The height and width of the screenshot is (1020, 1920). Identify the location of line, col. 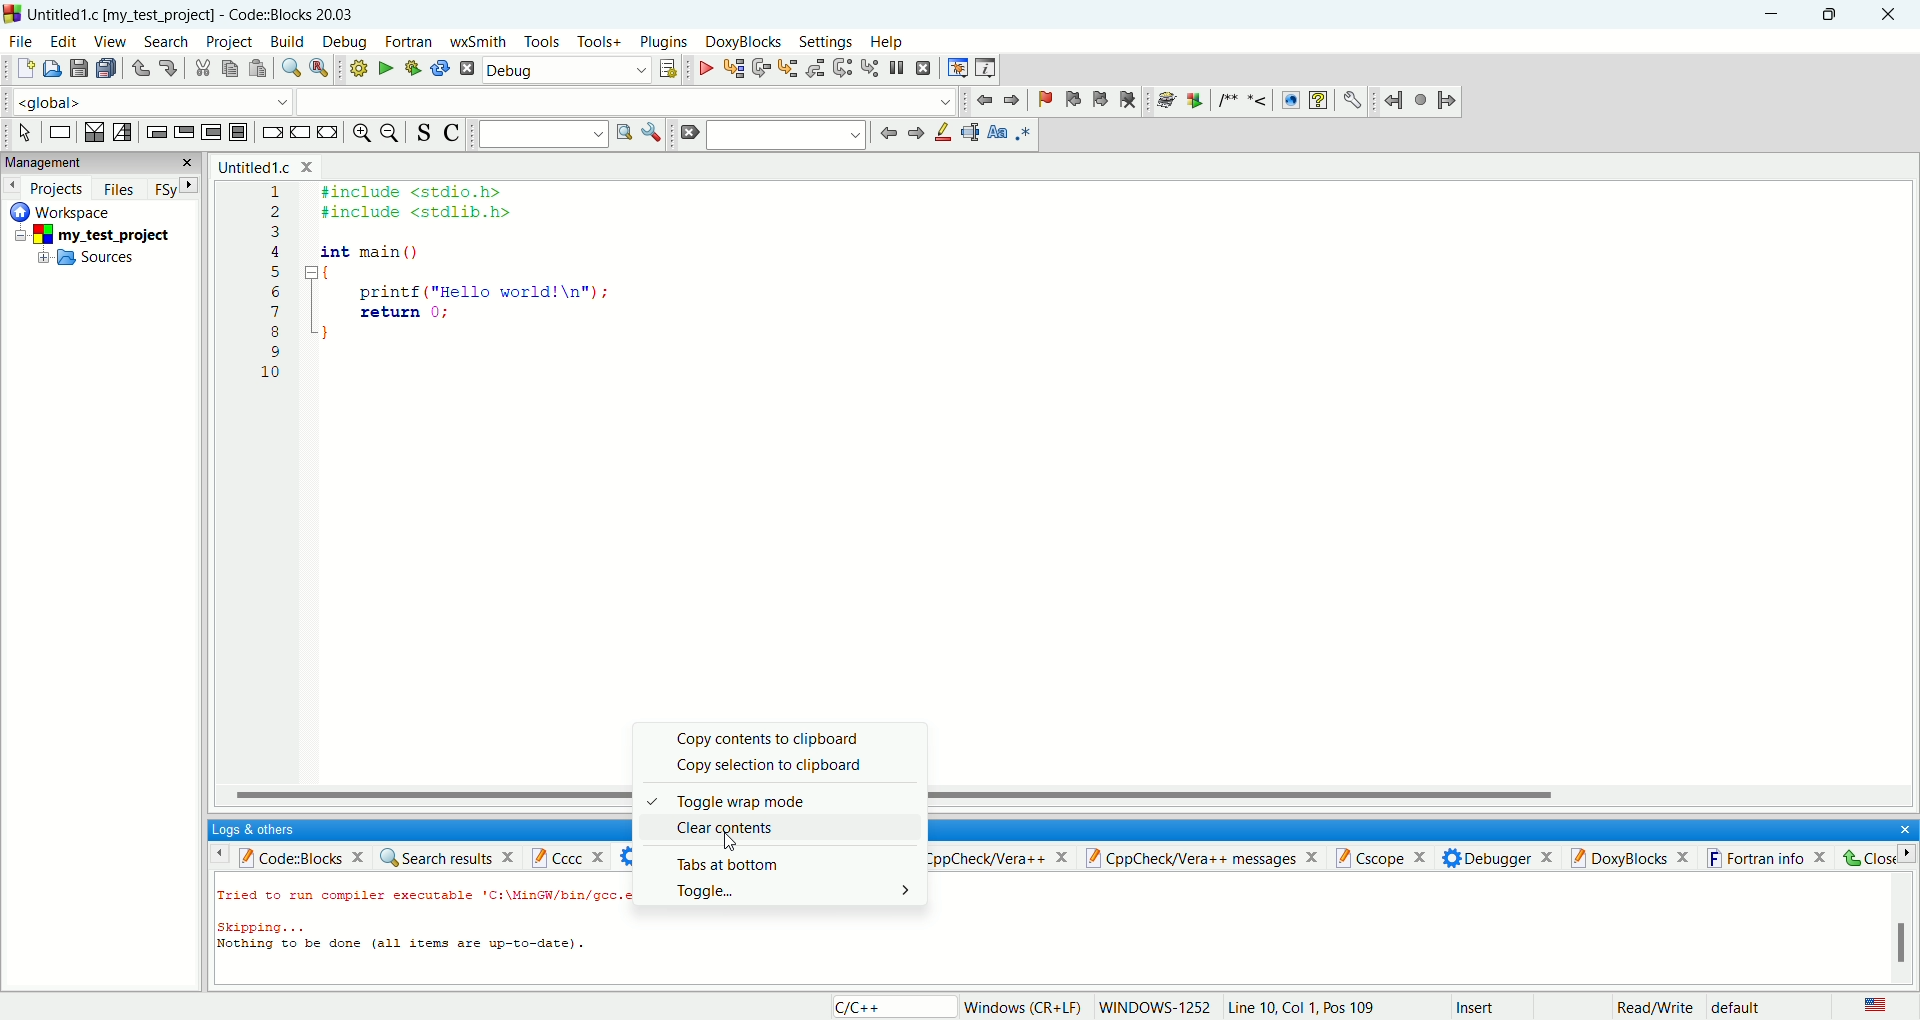
(1301, 1008).